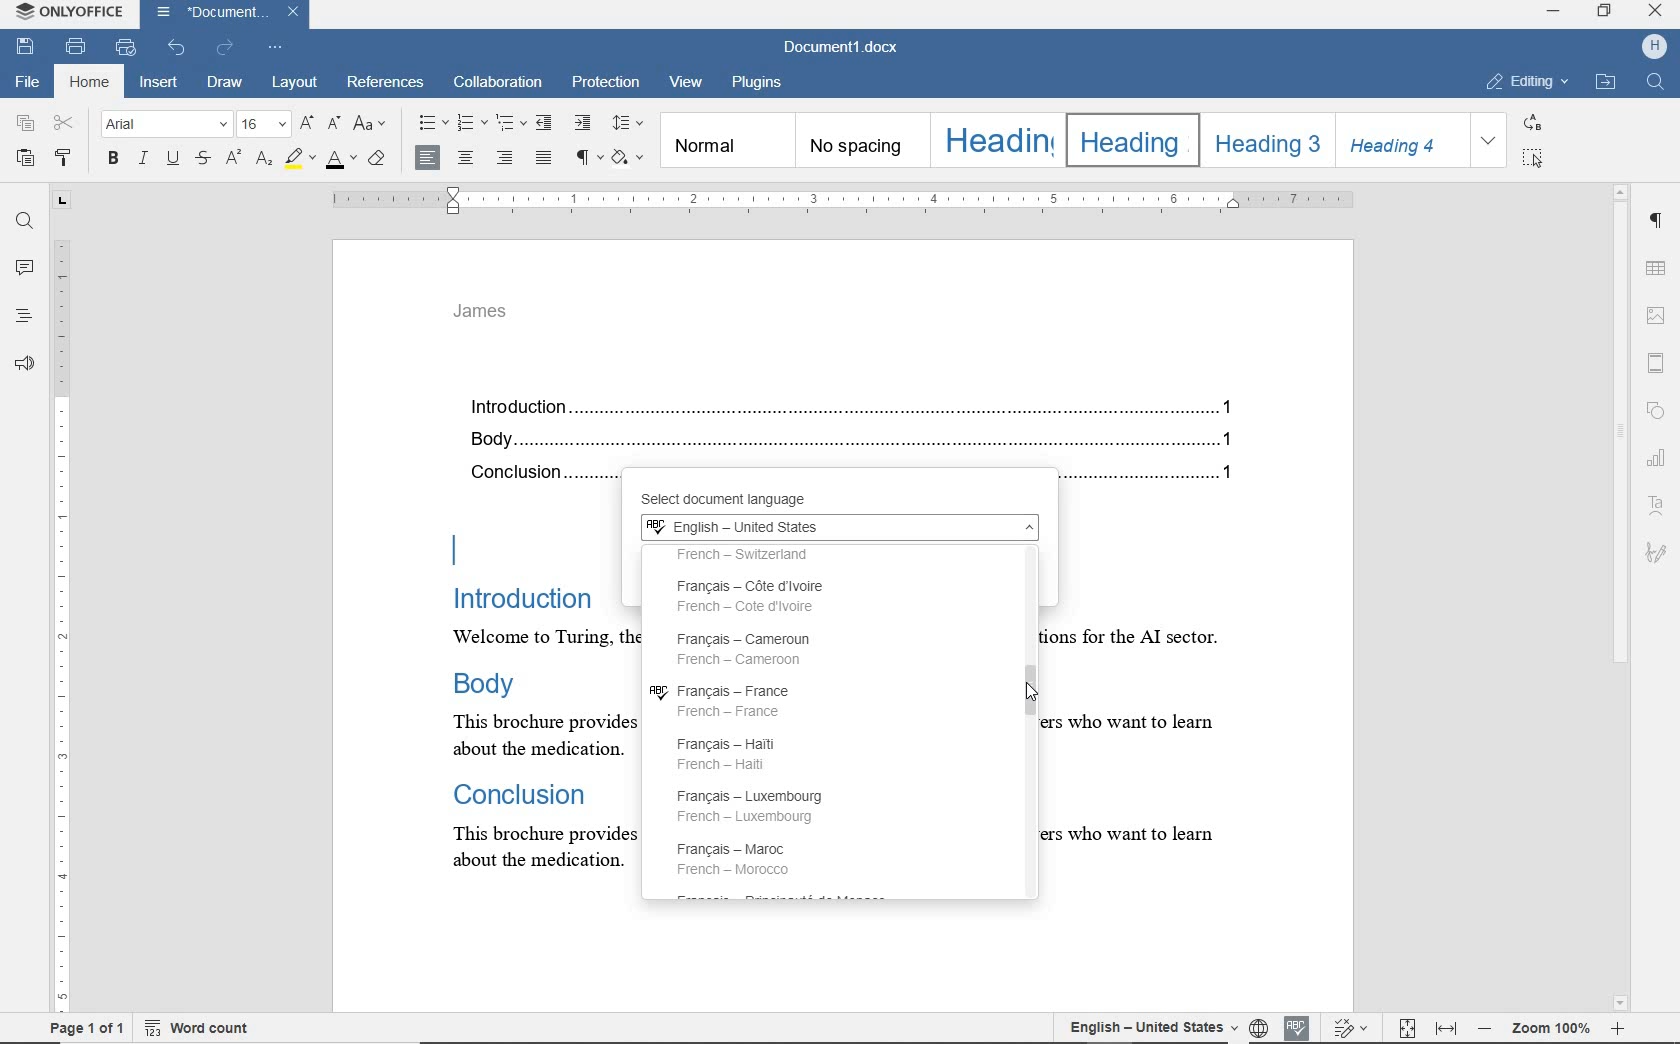 The height and width of the screenshot is (1044, 1680). Describe the element at coordinates (263, 159) in the screenshot. I see `subscript` at that location.